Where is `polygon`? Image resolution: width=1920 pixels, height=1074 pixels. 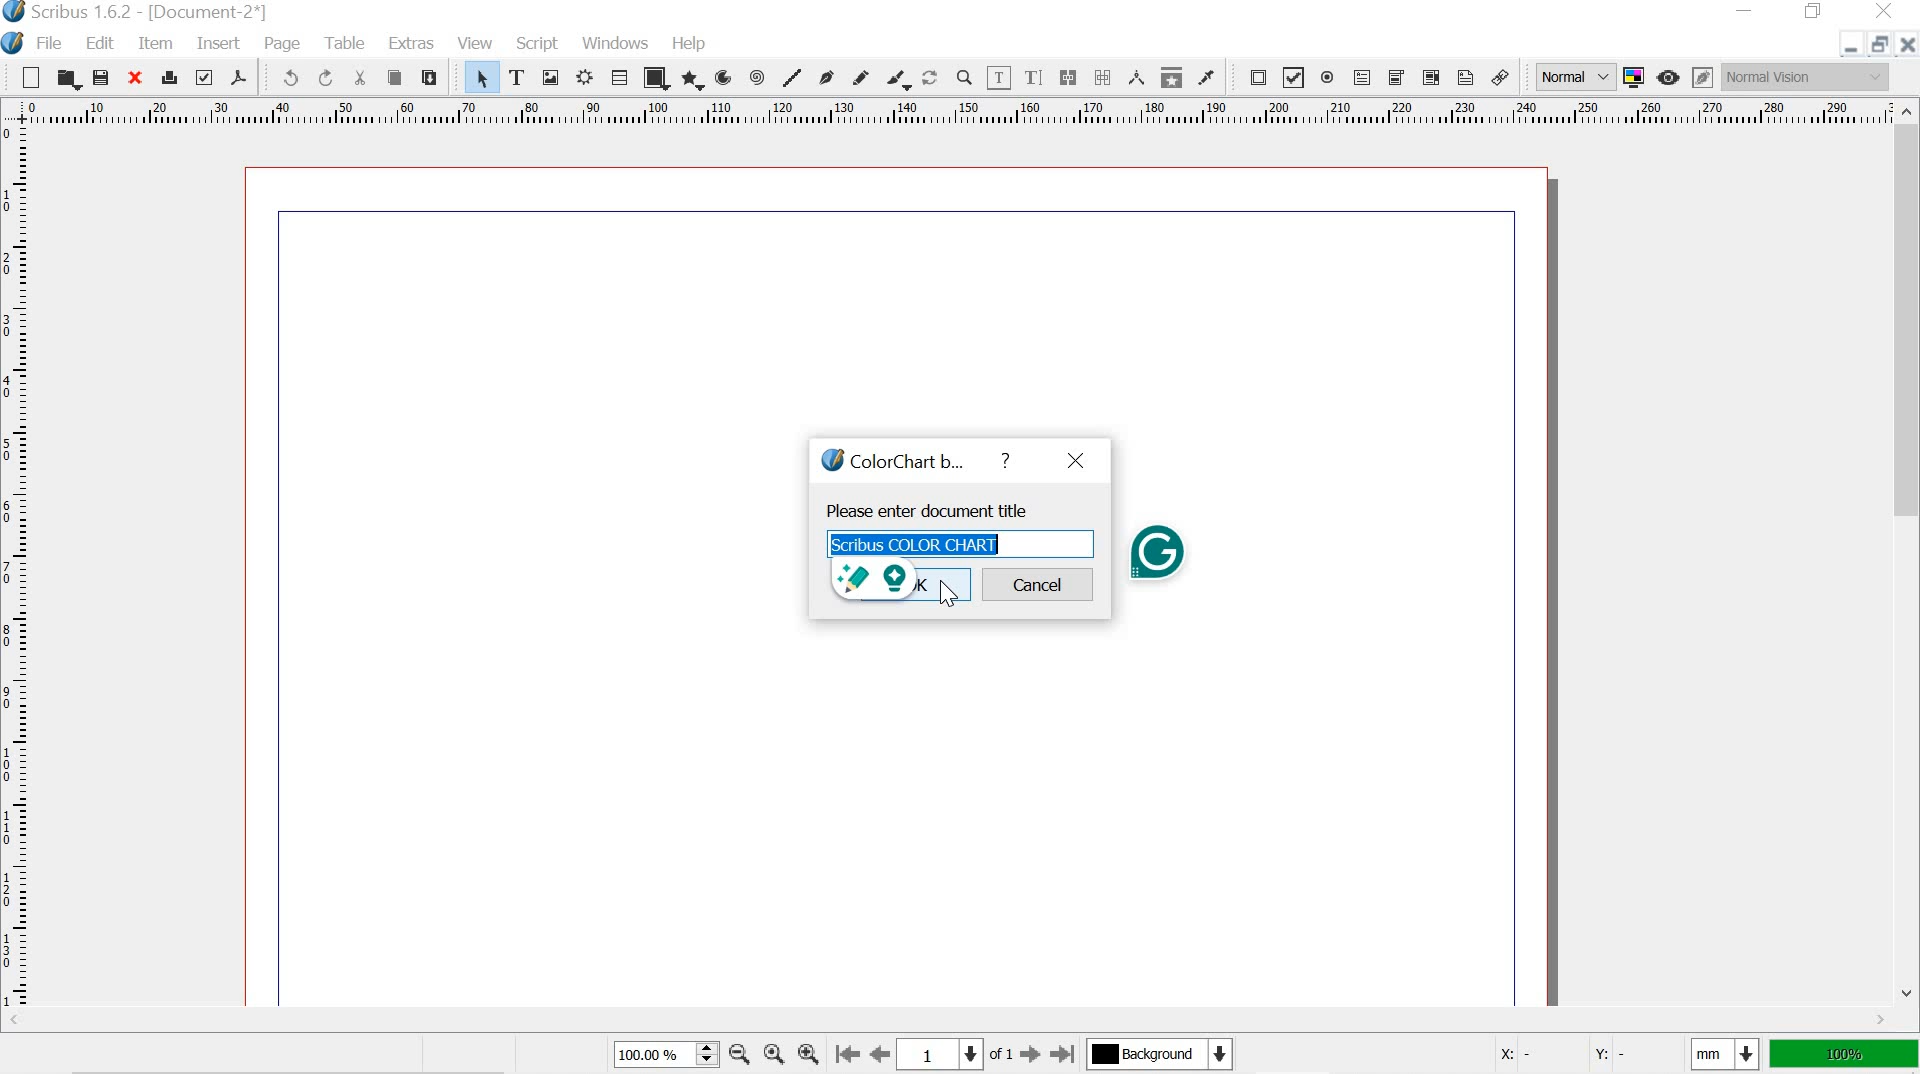 polygon is located at coordinates (694, 80).